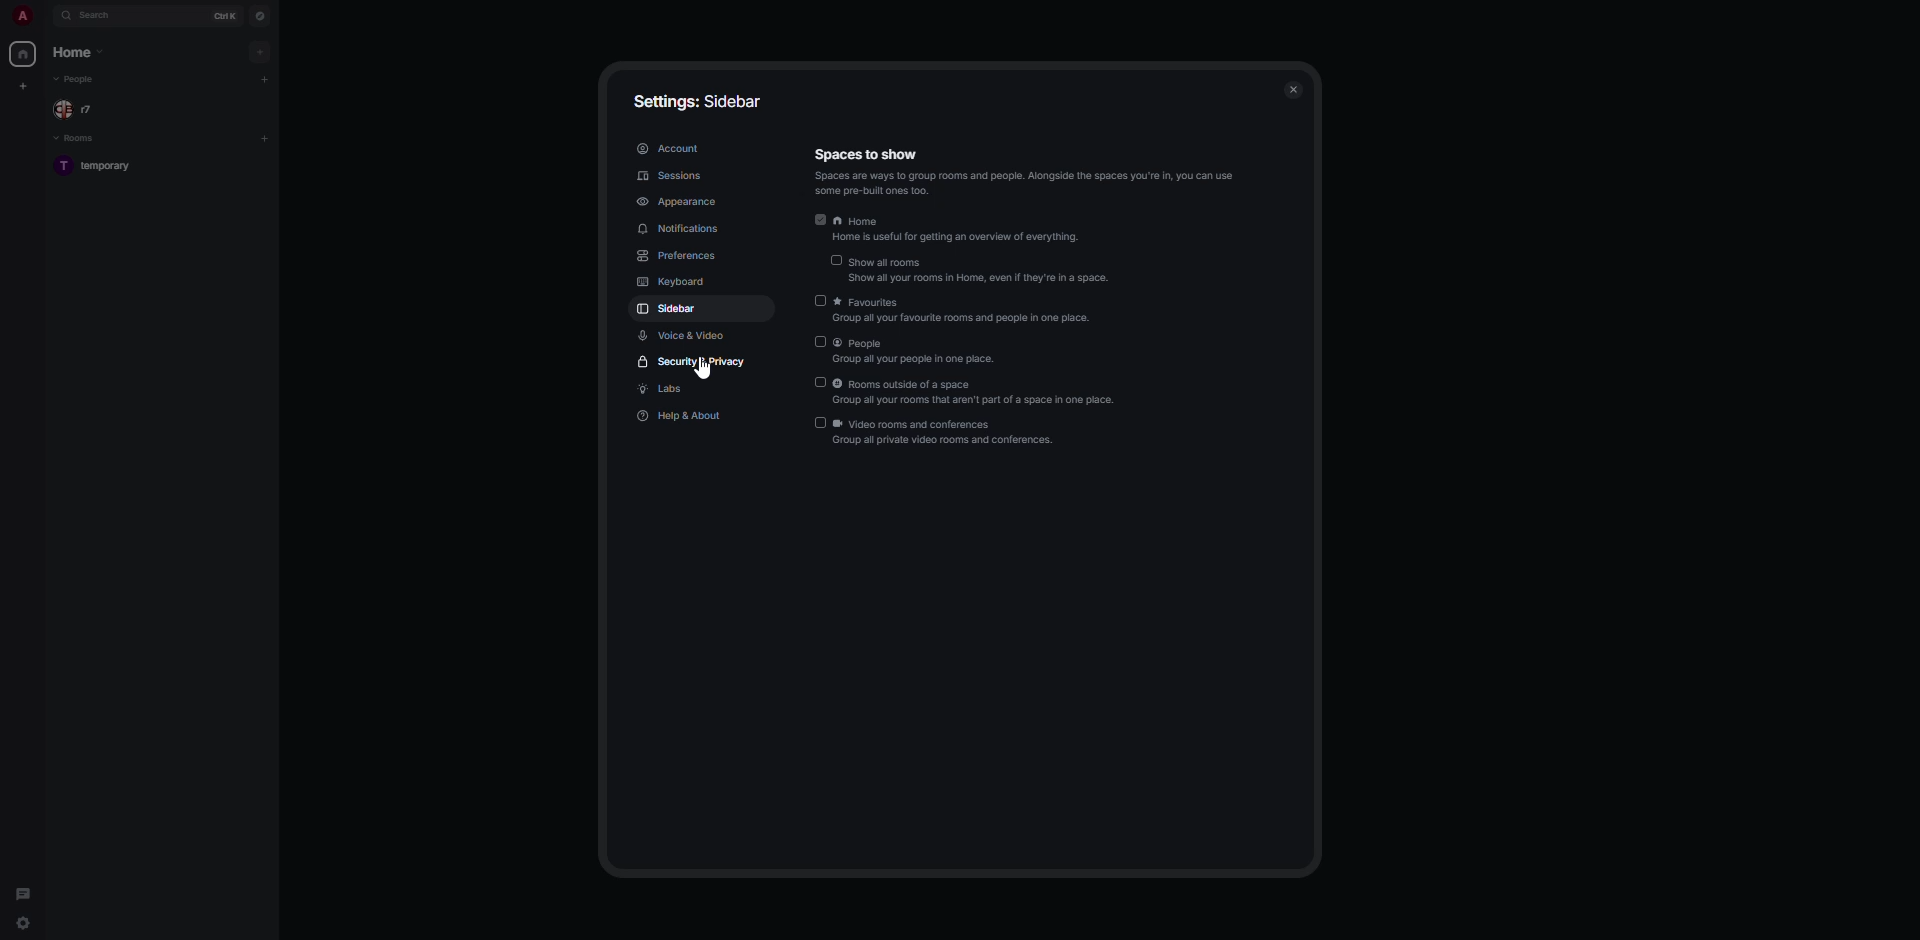 Image resolution: width=1920 pixels, height=940 pixels. What do you see at coordinates (1292, 90) in the screenshot?
I see `close` at bounding box center [1292, 90].